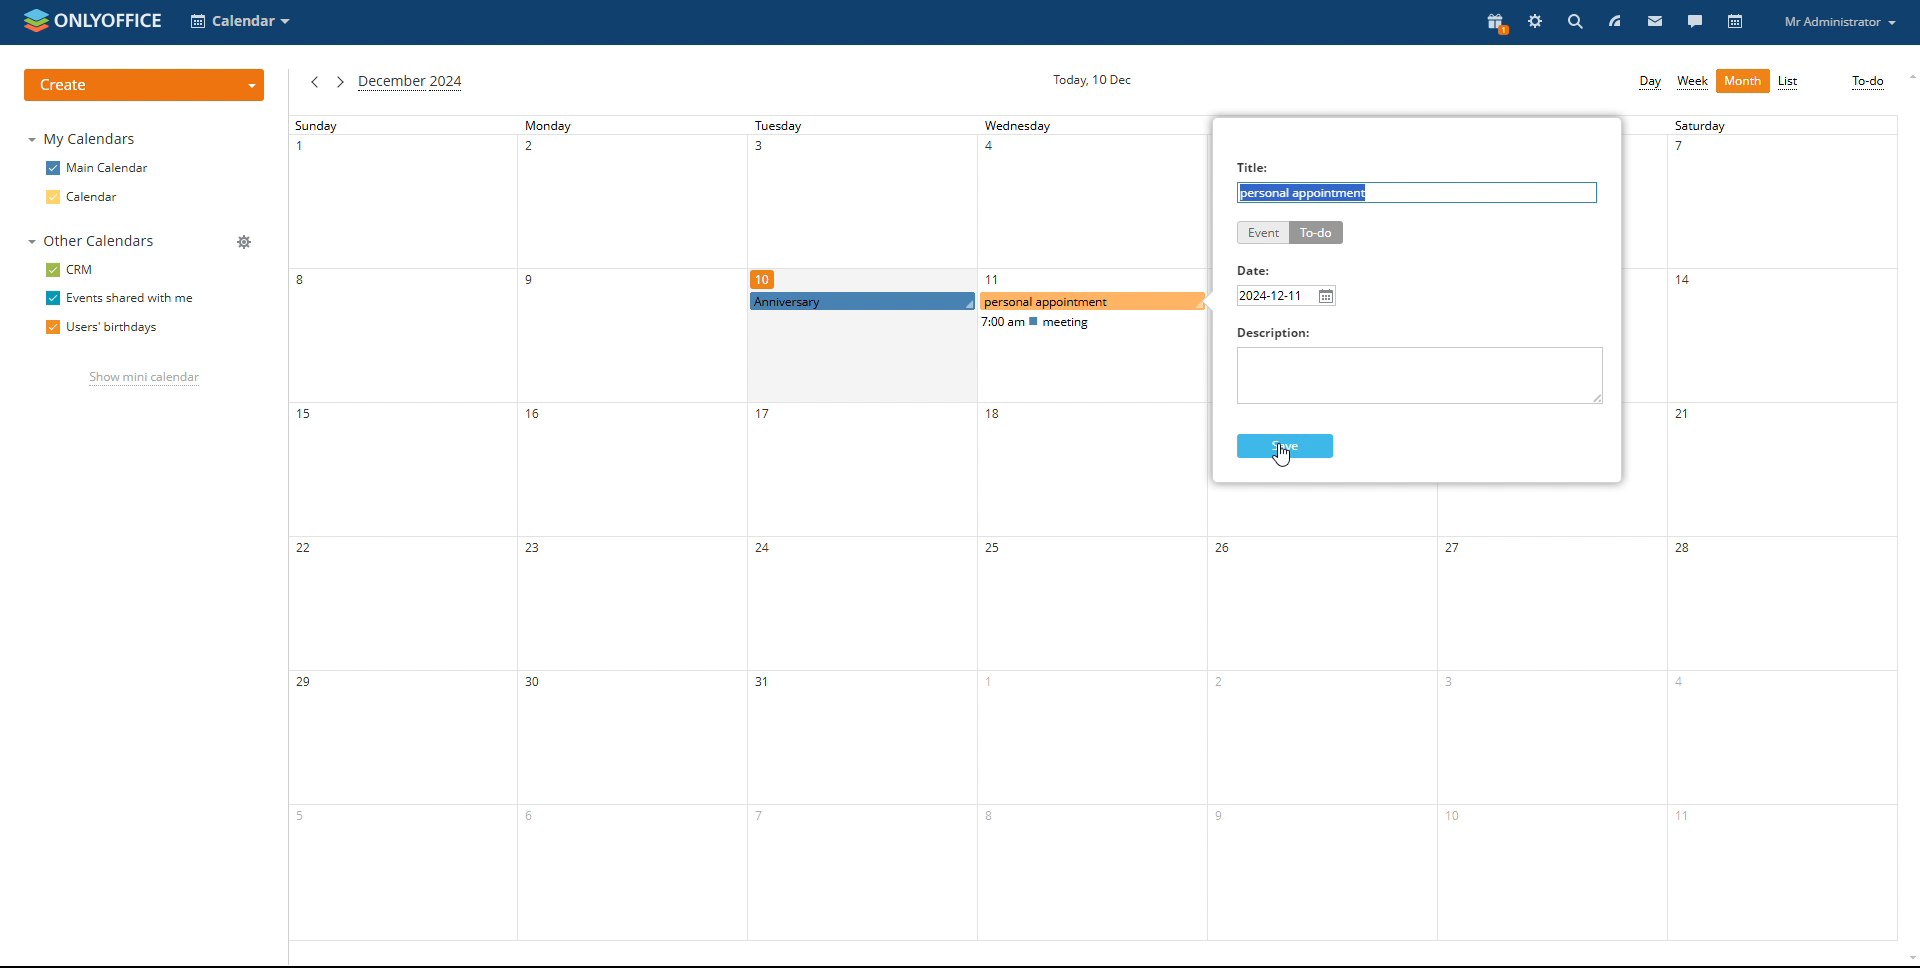 Image resolution: width=1920 pixels, height=968 pixels. I want to click on cursor, so click(1278, 458).